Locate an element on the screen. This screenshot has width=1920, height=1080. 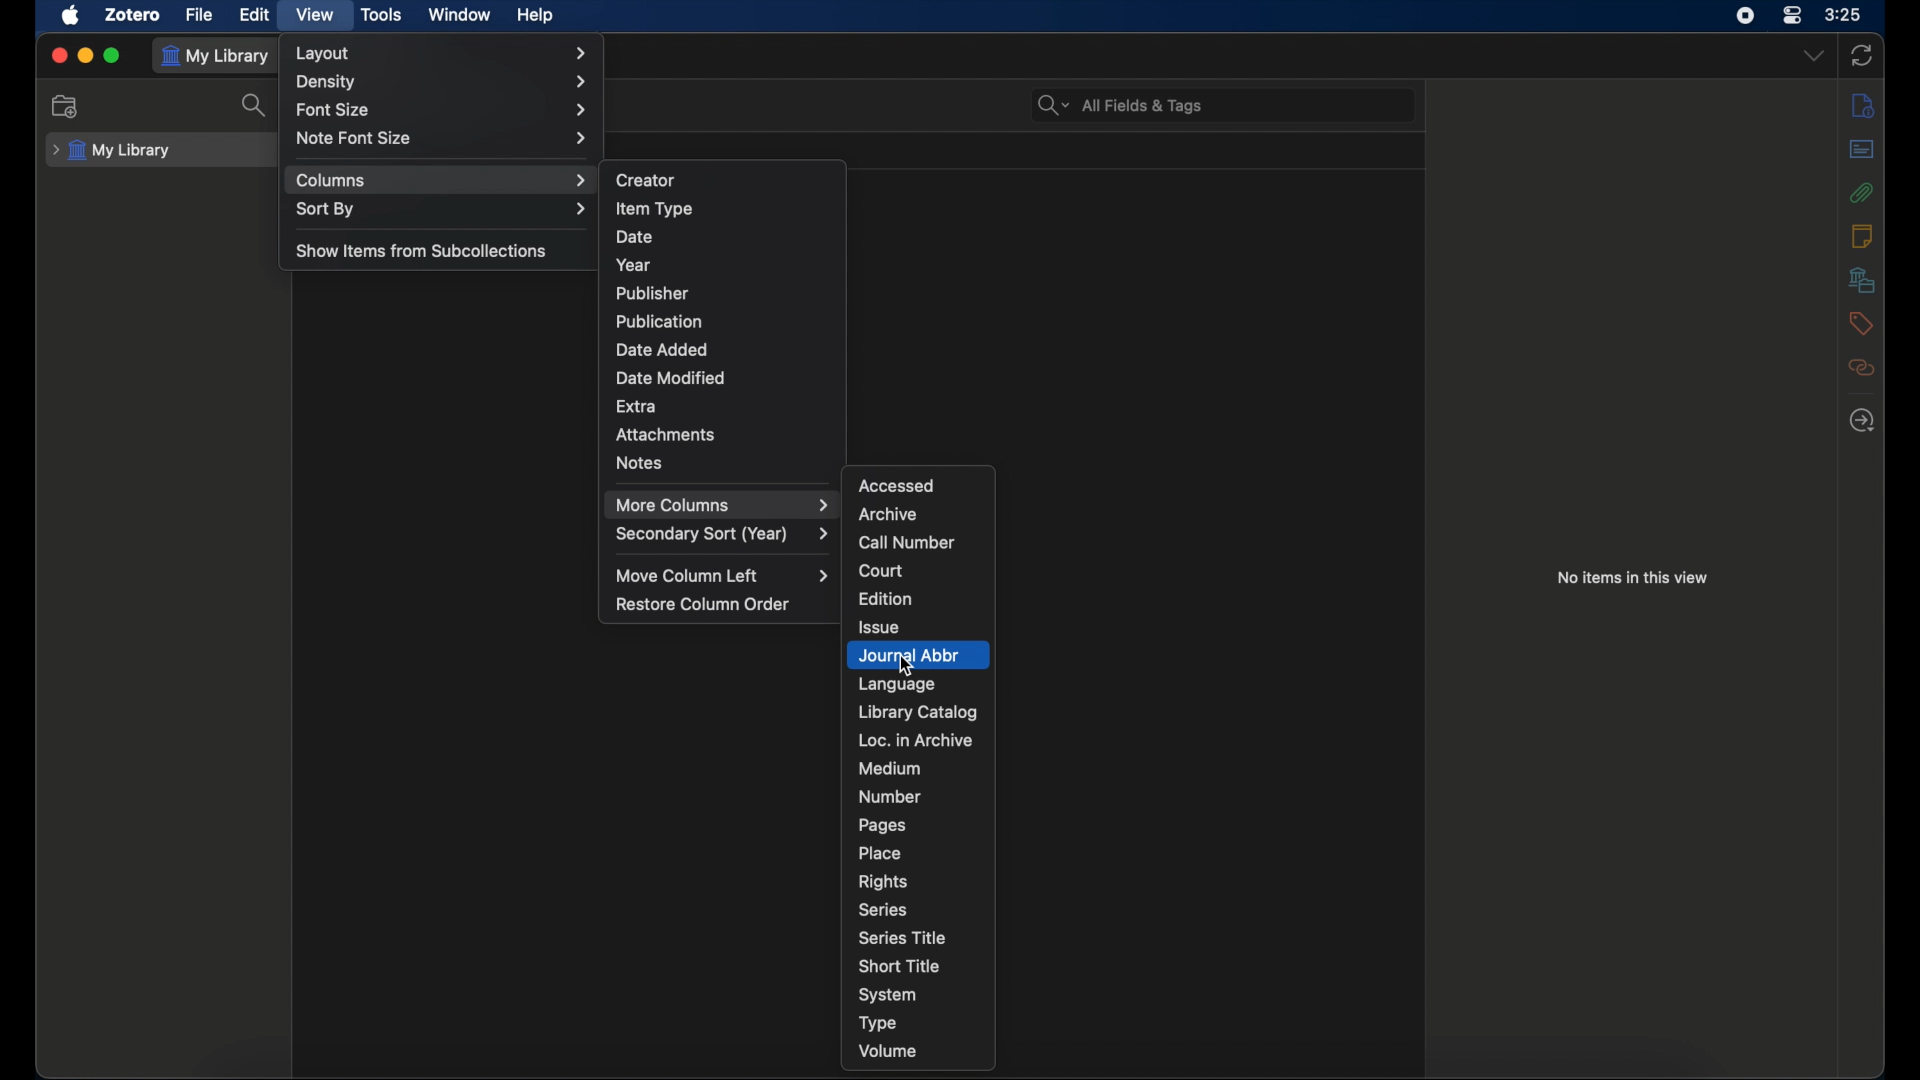
maximize is located at coordinates (114, 56).